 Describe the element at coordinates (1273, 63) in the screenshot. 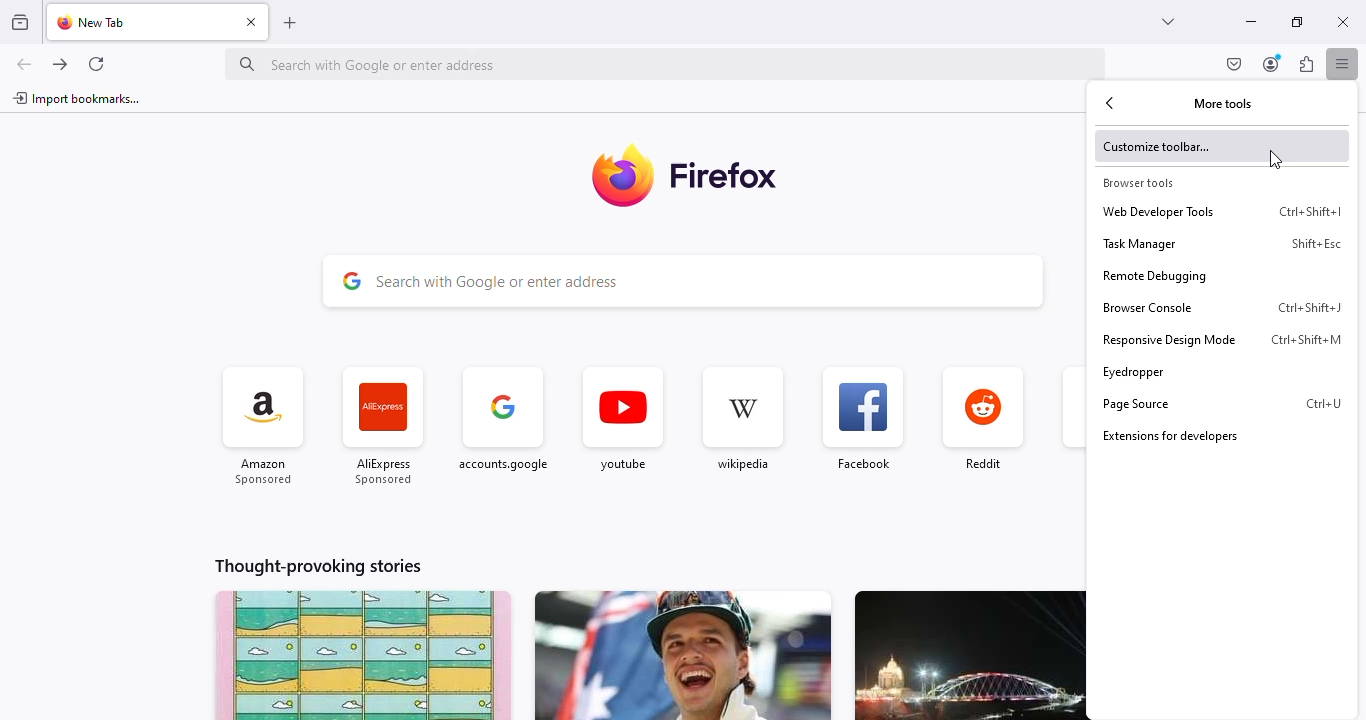

I see `account` at that location.